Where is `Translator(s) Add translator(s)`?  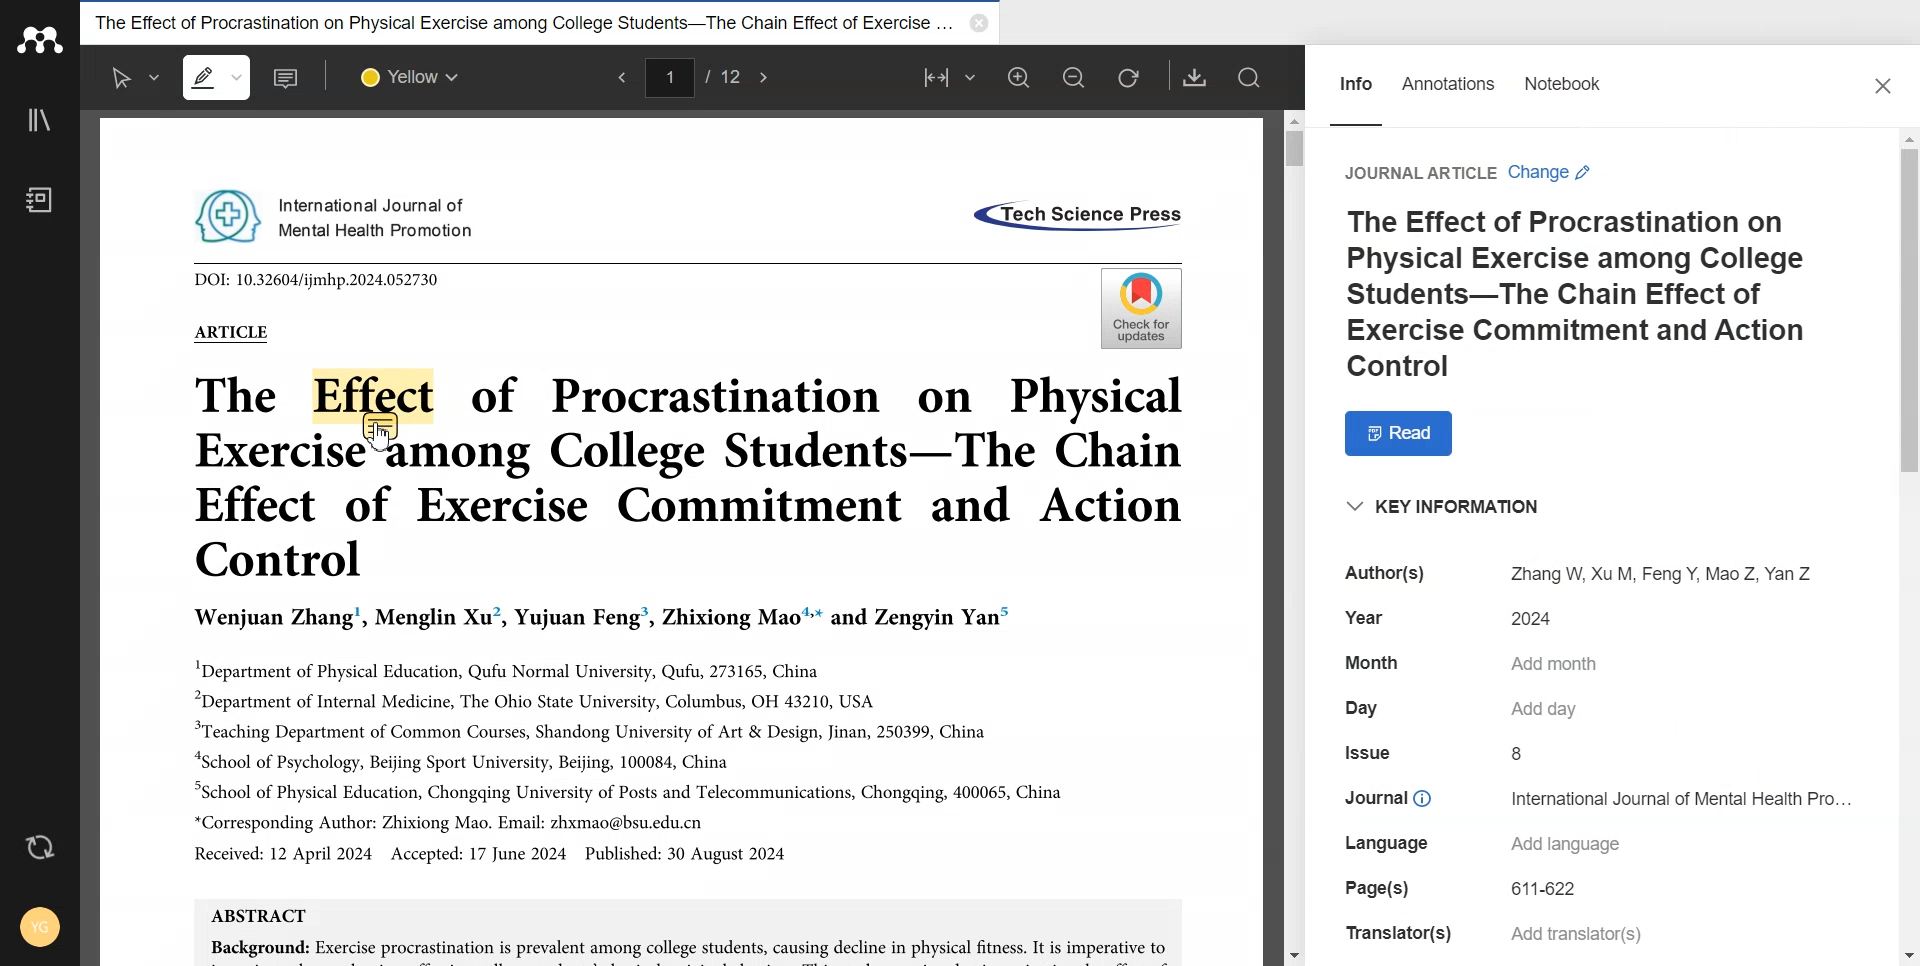 Translator(s) Add translator(s) is located at coordinates (1493, 934).